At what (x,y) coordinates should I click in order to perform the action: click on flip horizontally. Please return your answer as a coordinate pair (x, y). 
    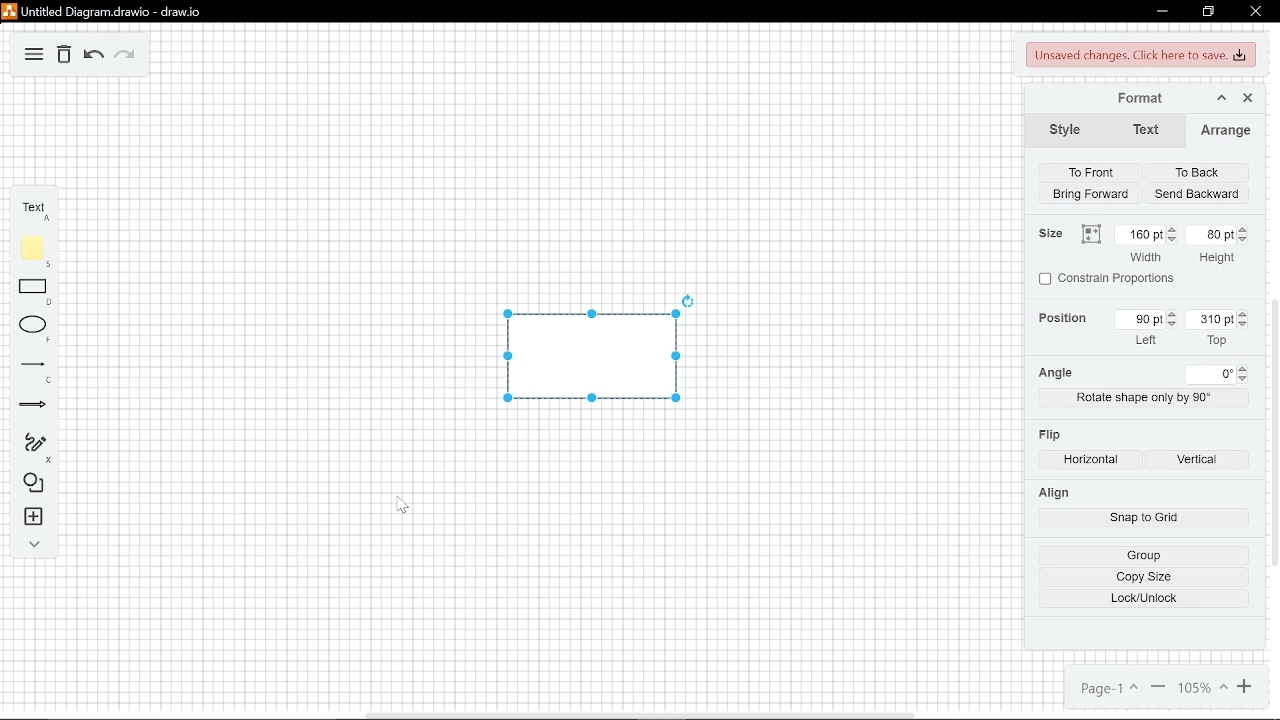
    Looking at the image, I should click on (1092, 462).